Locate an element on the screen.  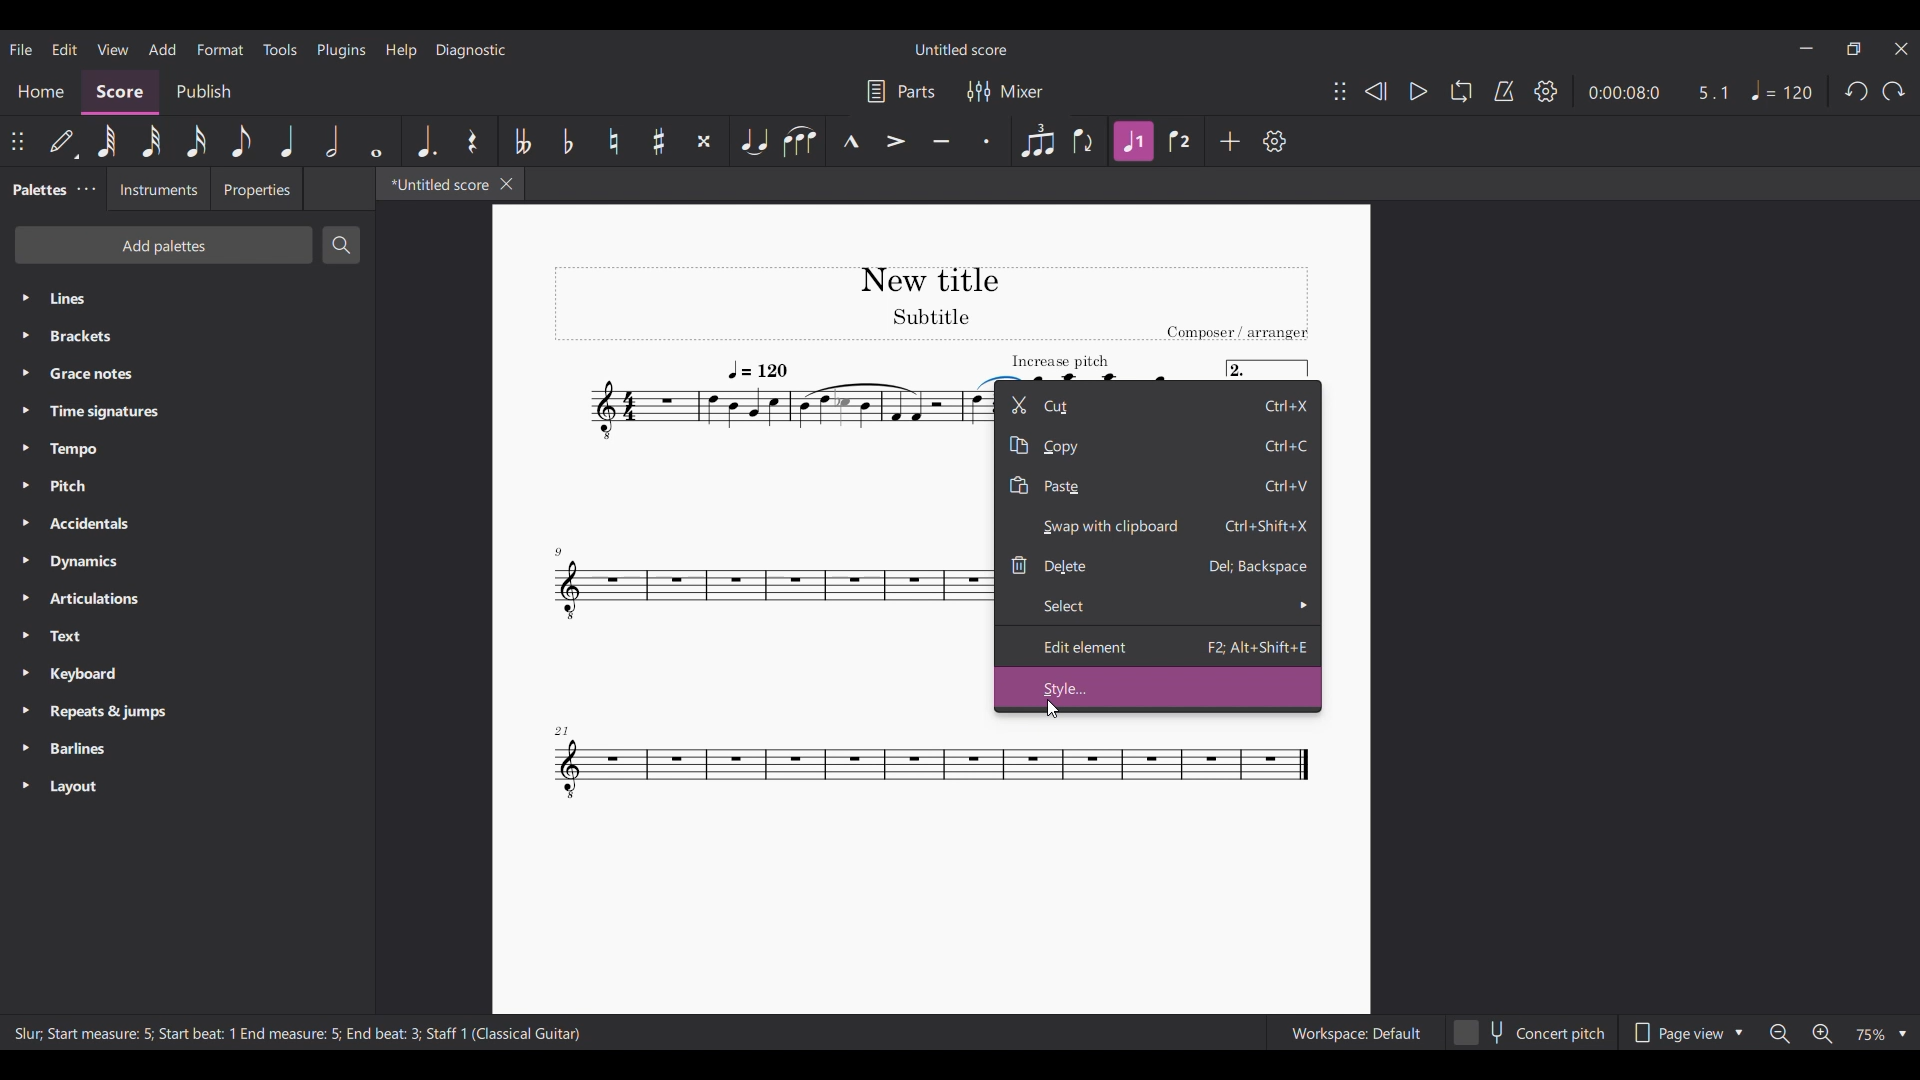
Toggle flat is located at coordinates (568, 141).